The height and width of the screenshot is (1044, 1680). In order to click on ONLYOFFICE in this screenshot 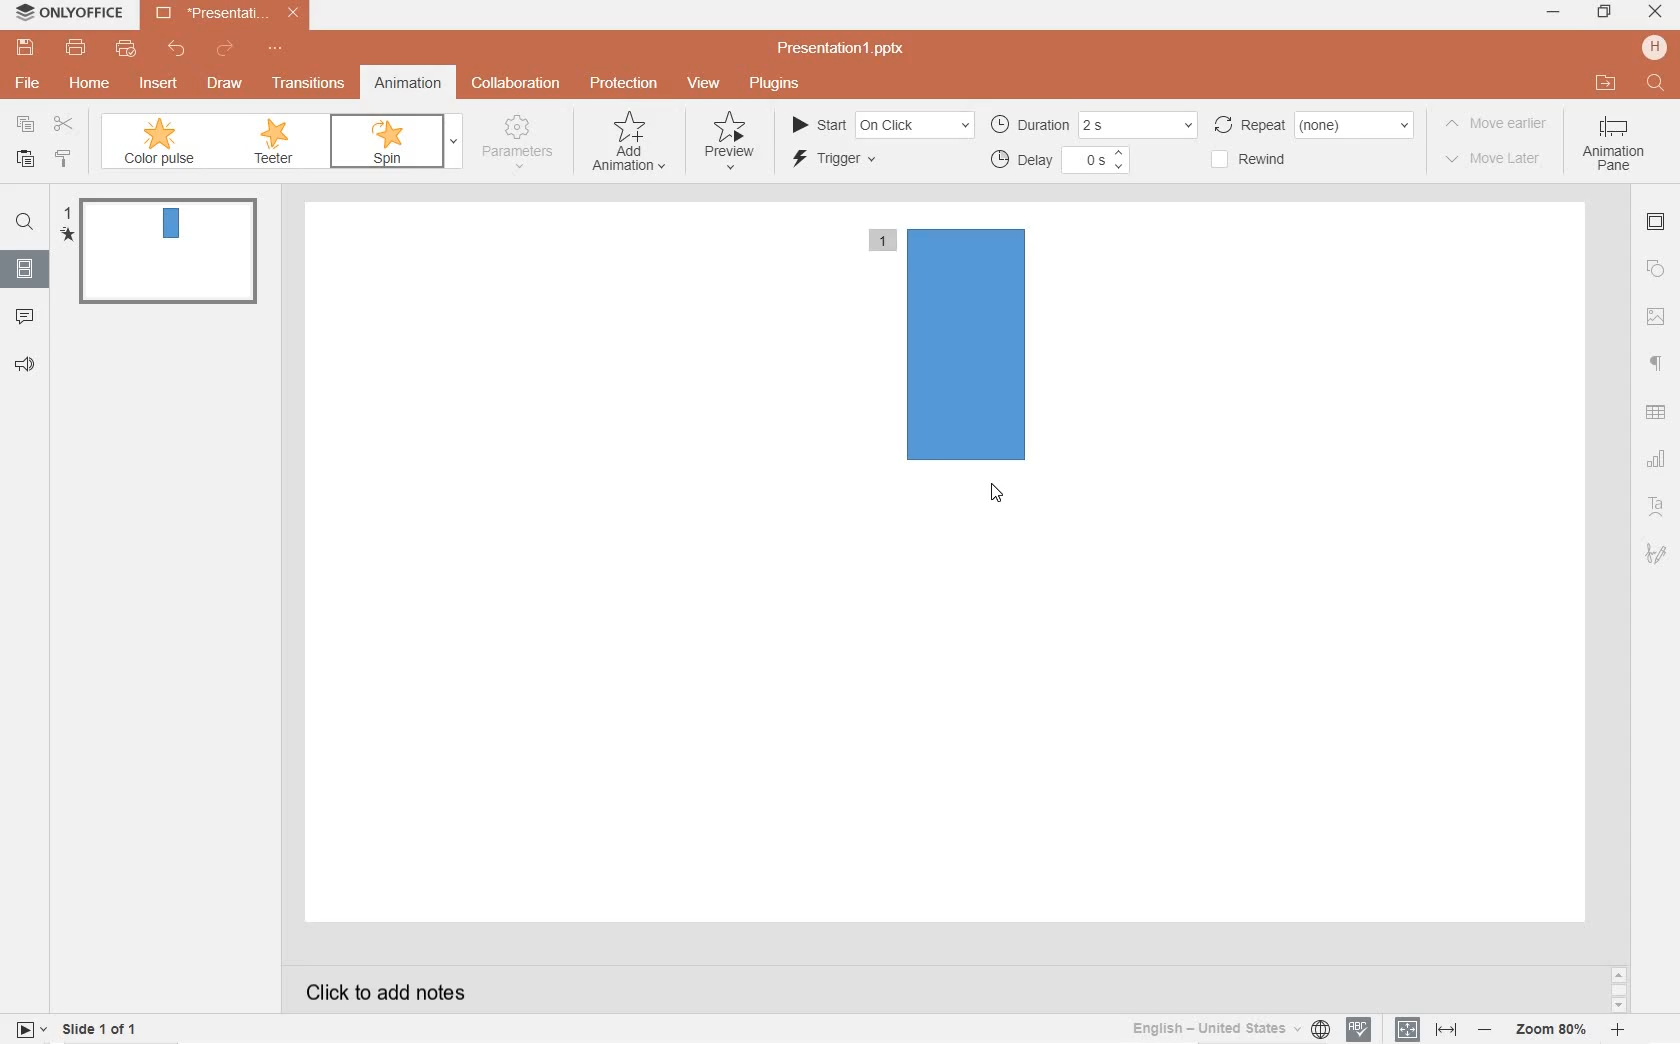, I will do `click(71, 16)`.